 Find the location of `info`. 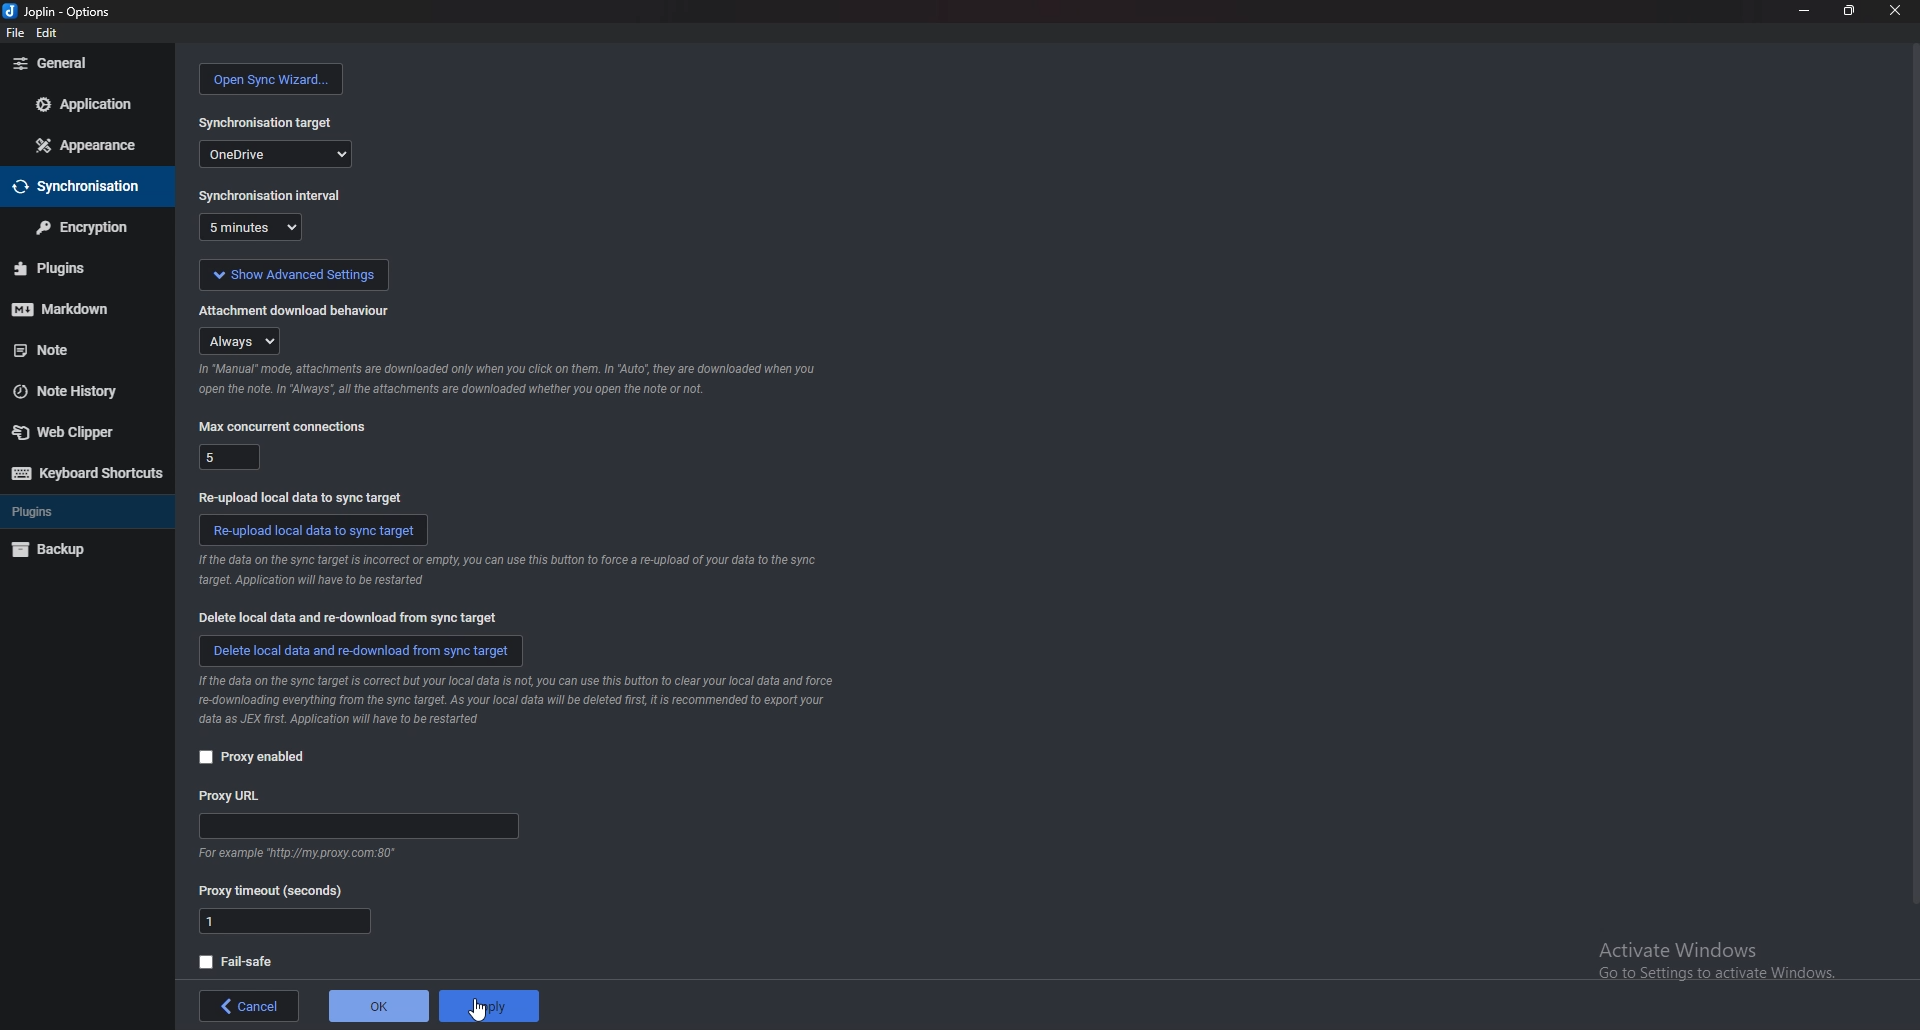

info is located at coordinates (506, 570).